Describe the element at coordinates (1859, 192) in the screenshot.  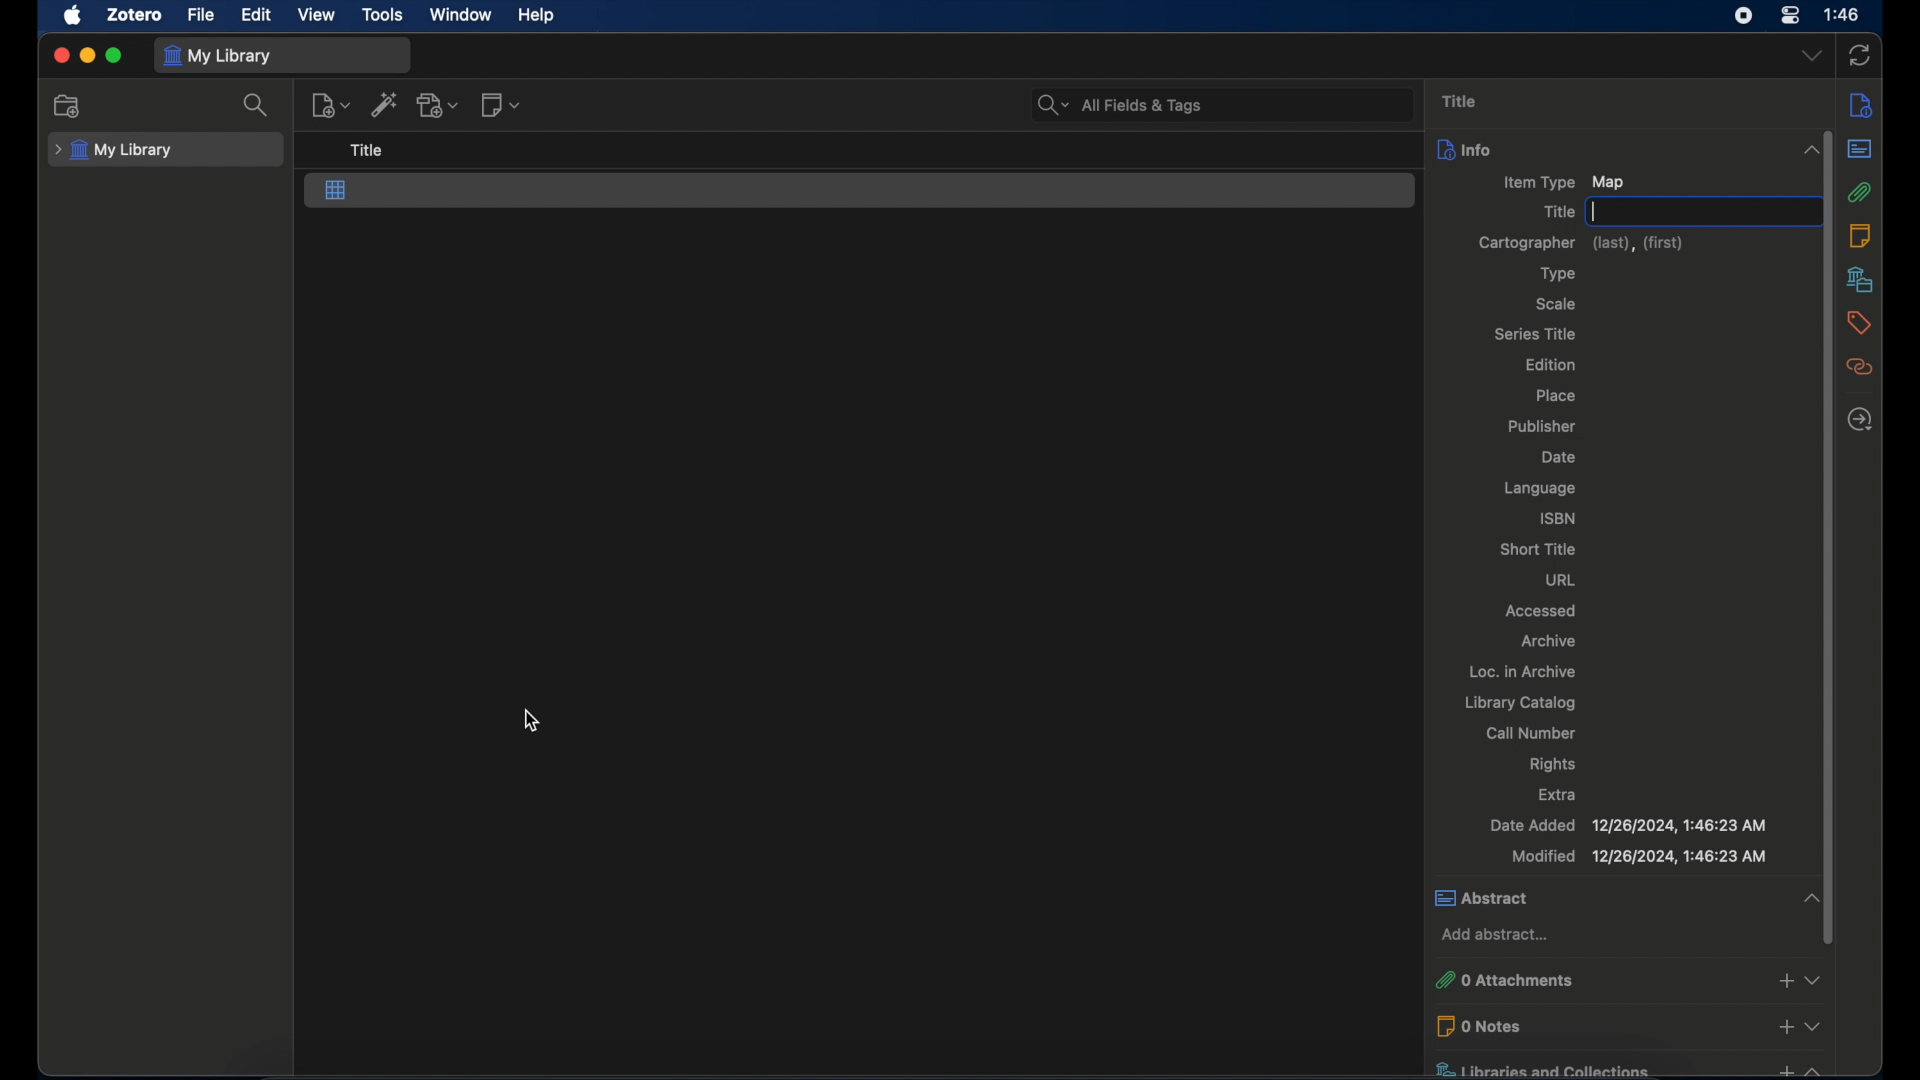
I see `attachments` at that location.